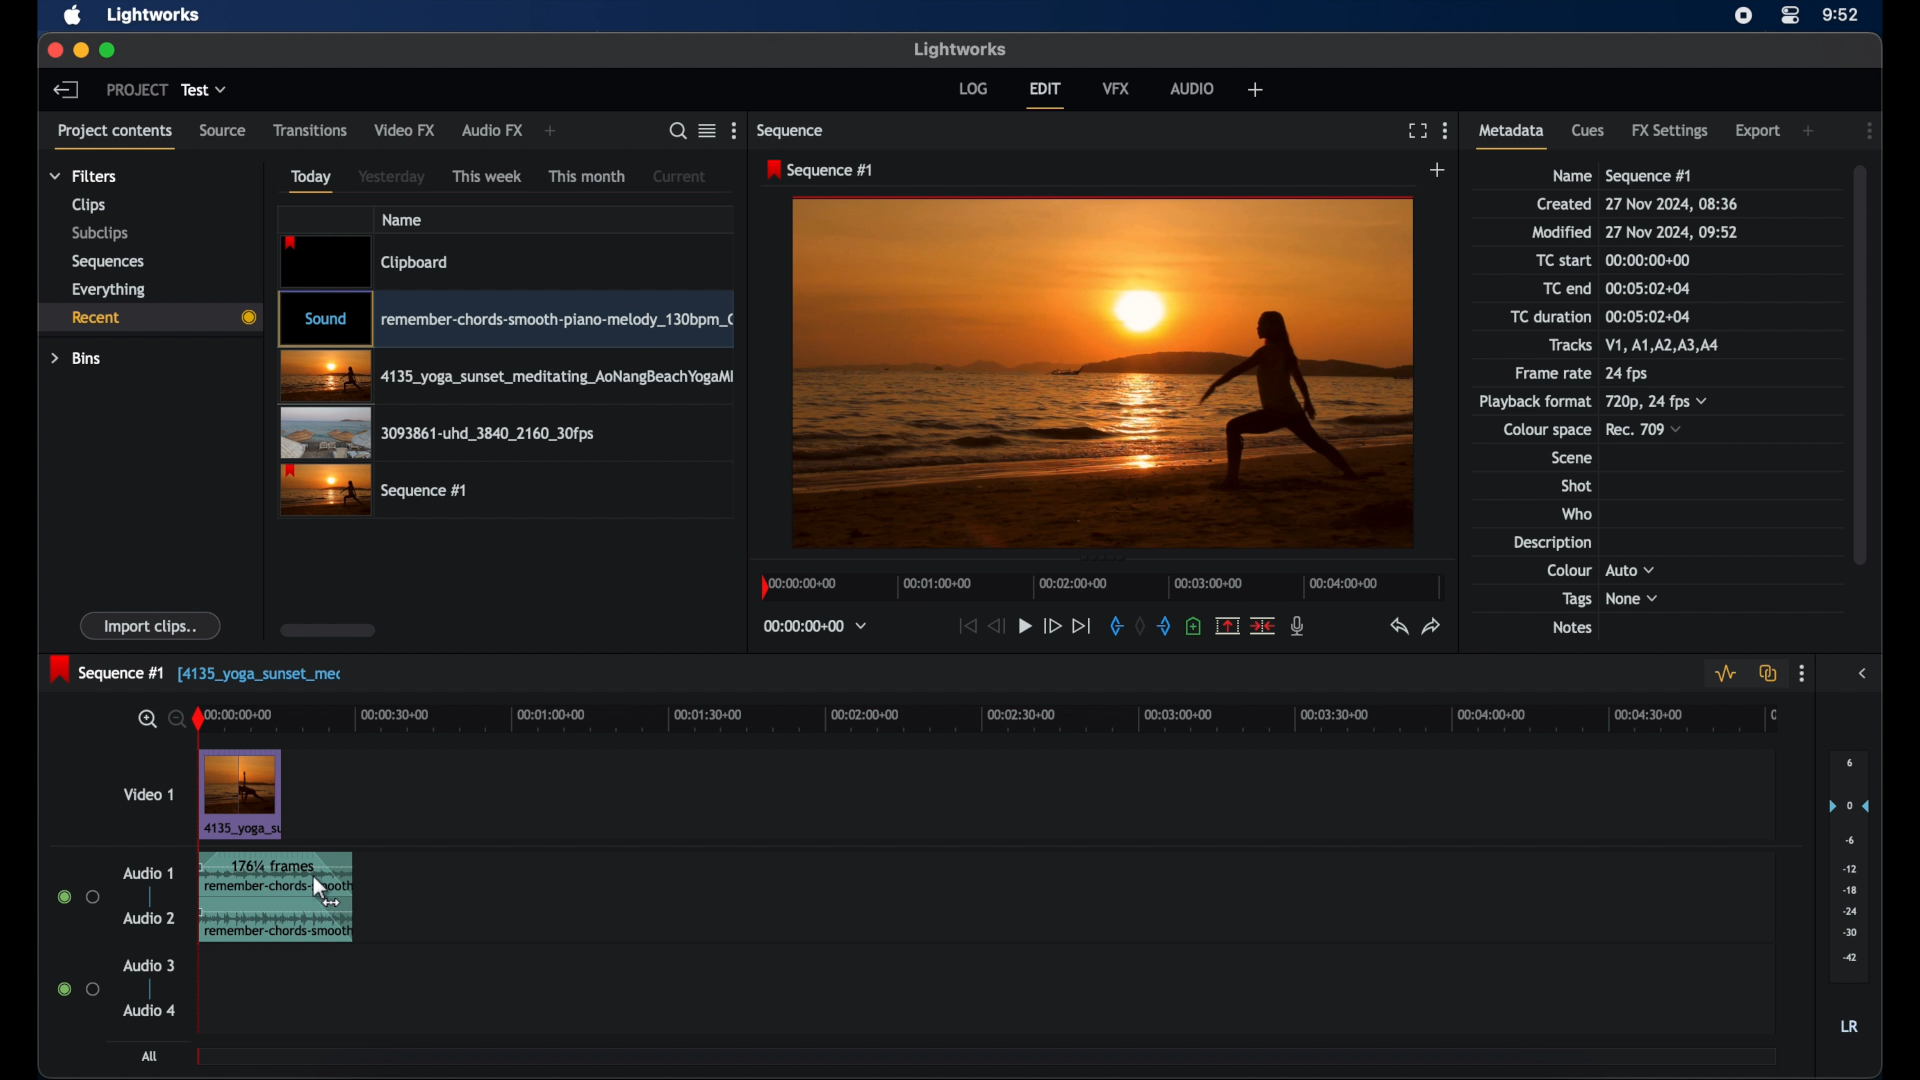 This screenshot has width=1920, height=1080. I want to click on created, so click(1564, 204).